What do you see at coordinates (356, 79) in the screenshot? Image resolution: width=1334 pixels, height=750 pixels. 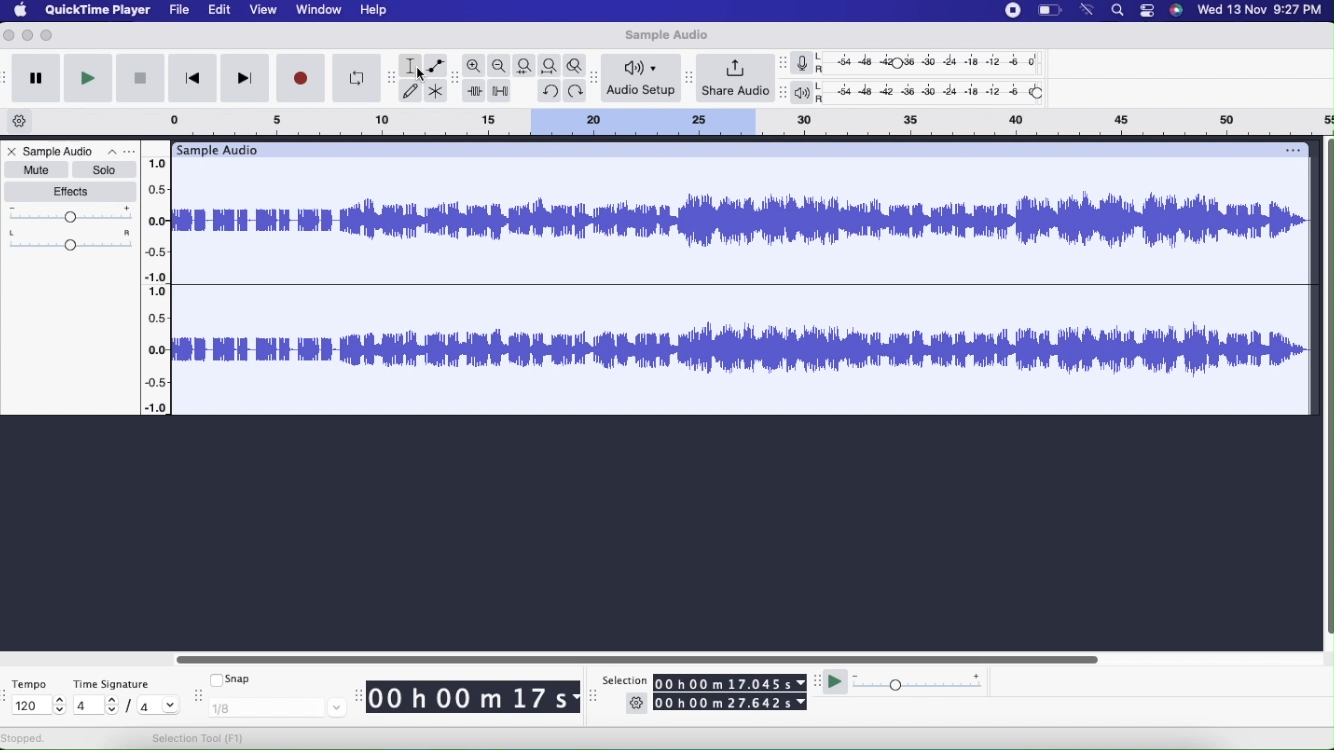 I see `Enable Looping` at bounding box center [356, 79].